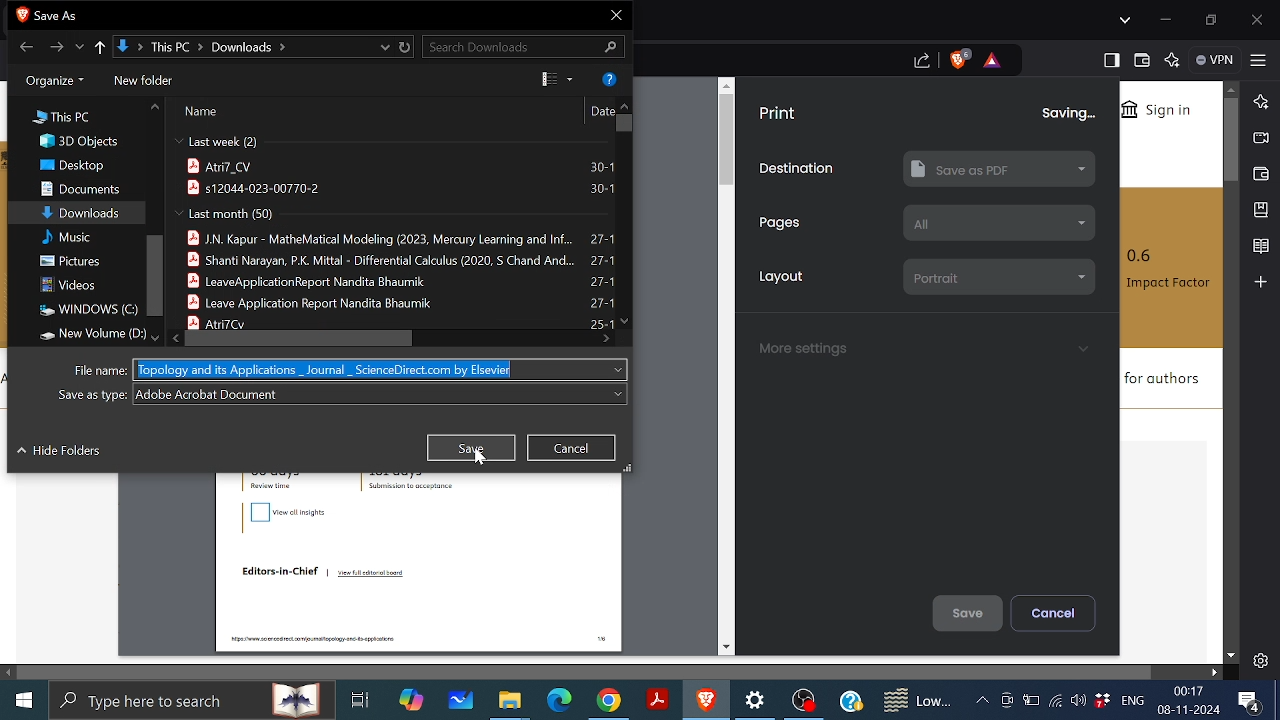  What do you see at coordinates (205, 111) in the screenshot?
I see `Name` at bounding box center [205, 111].